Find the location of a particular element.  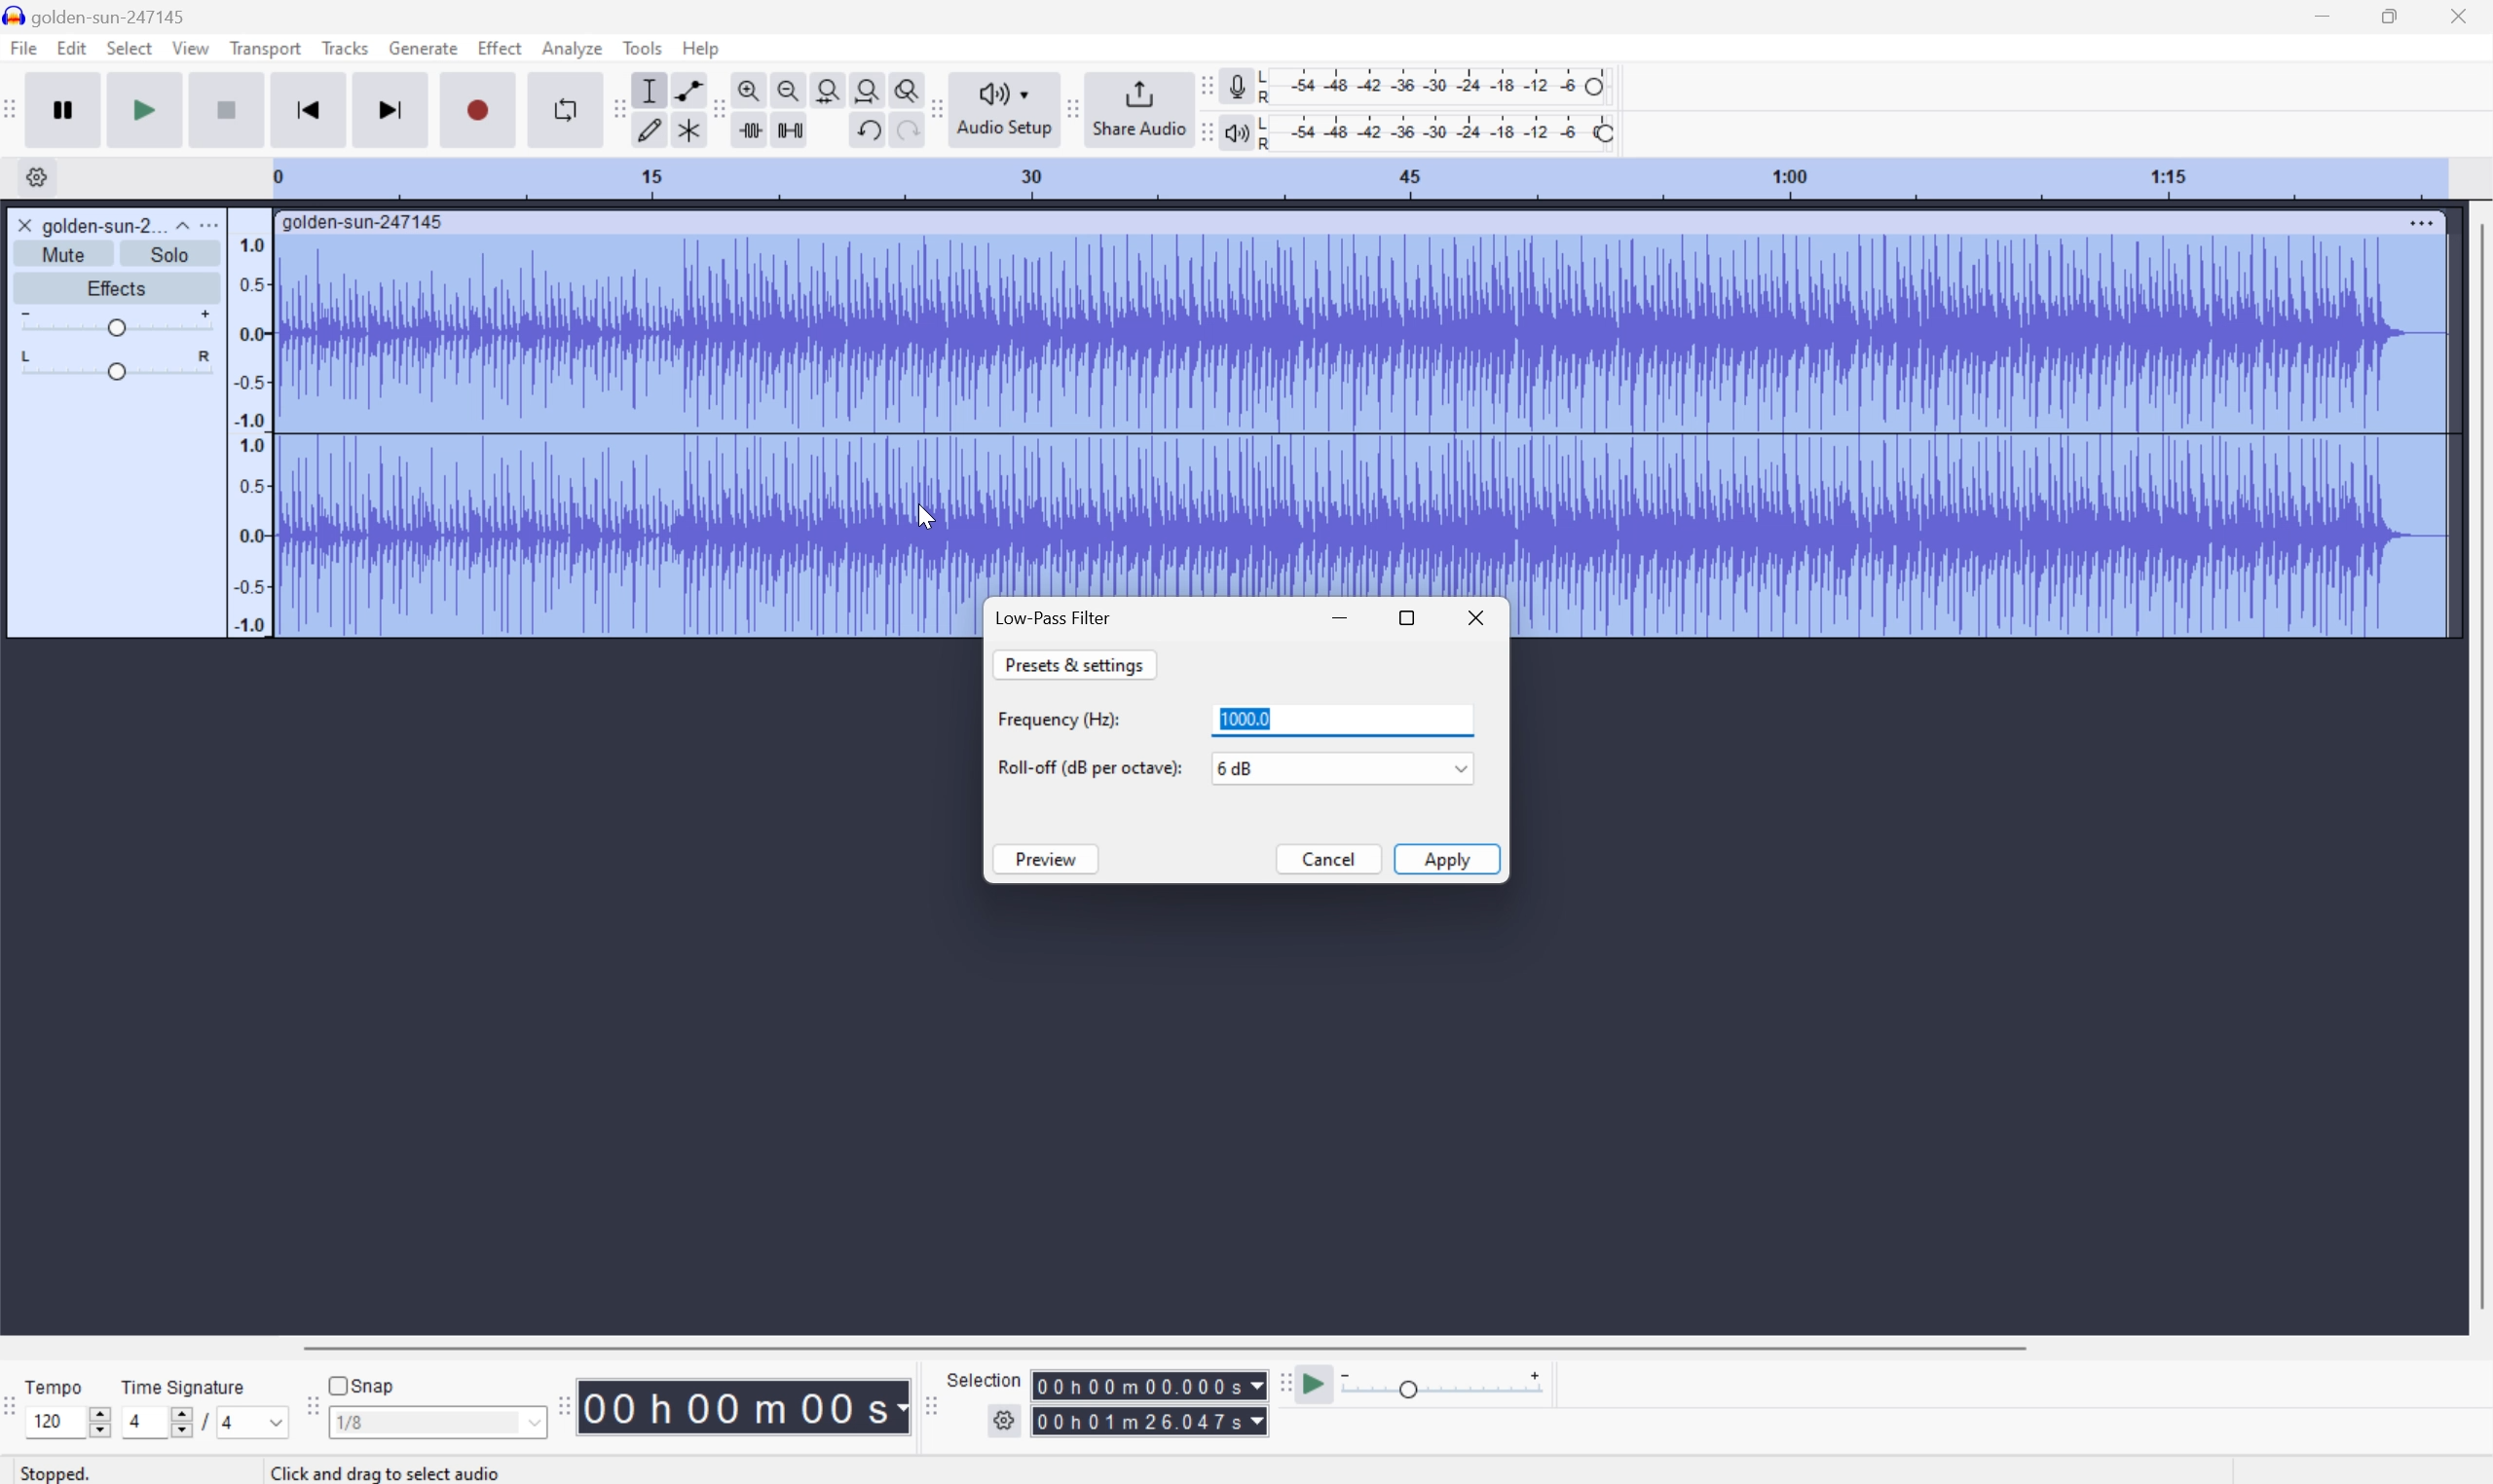

Cursor is located at coordinates (926, 515).